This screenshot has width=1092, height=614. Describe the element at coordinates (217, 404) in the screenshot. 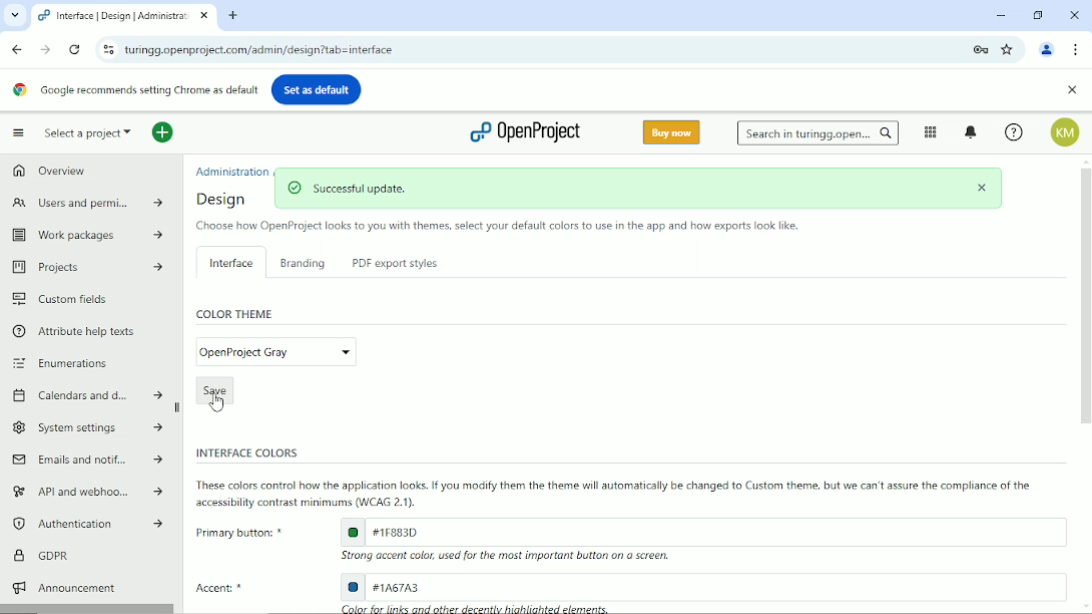

I see `Cursor` at that location.